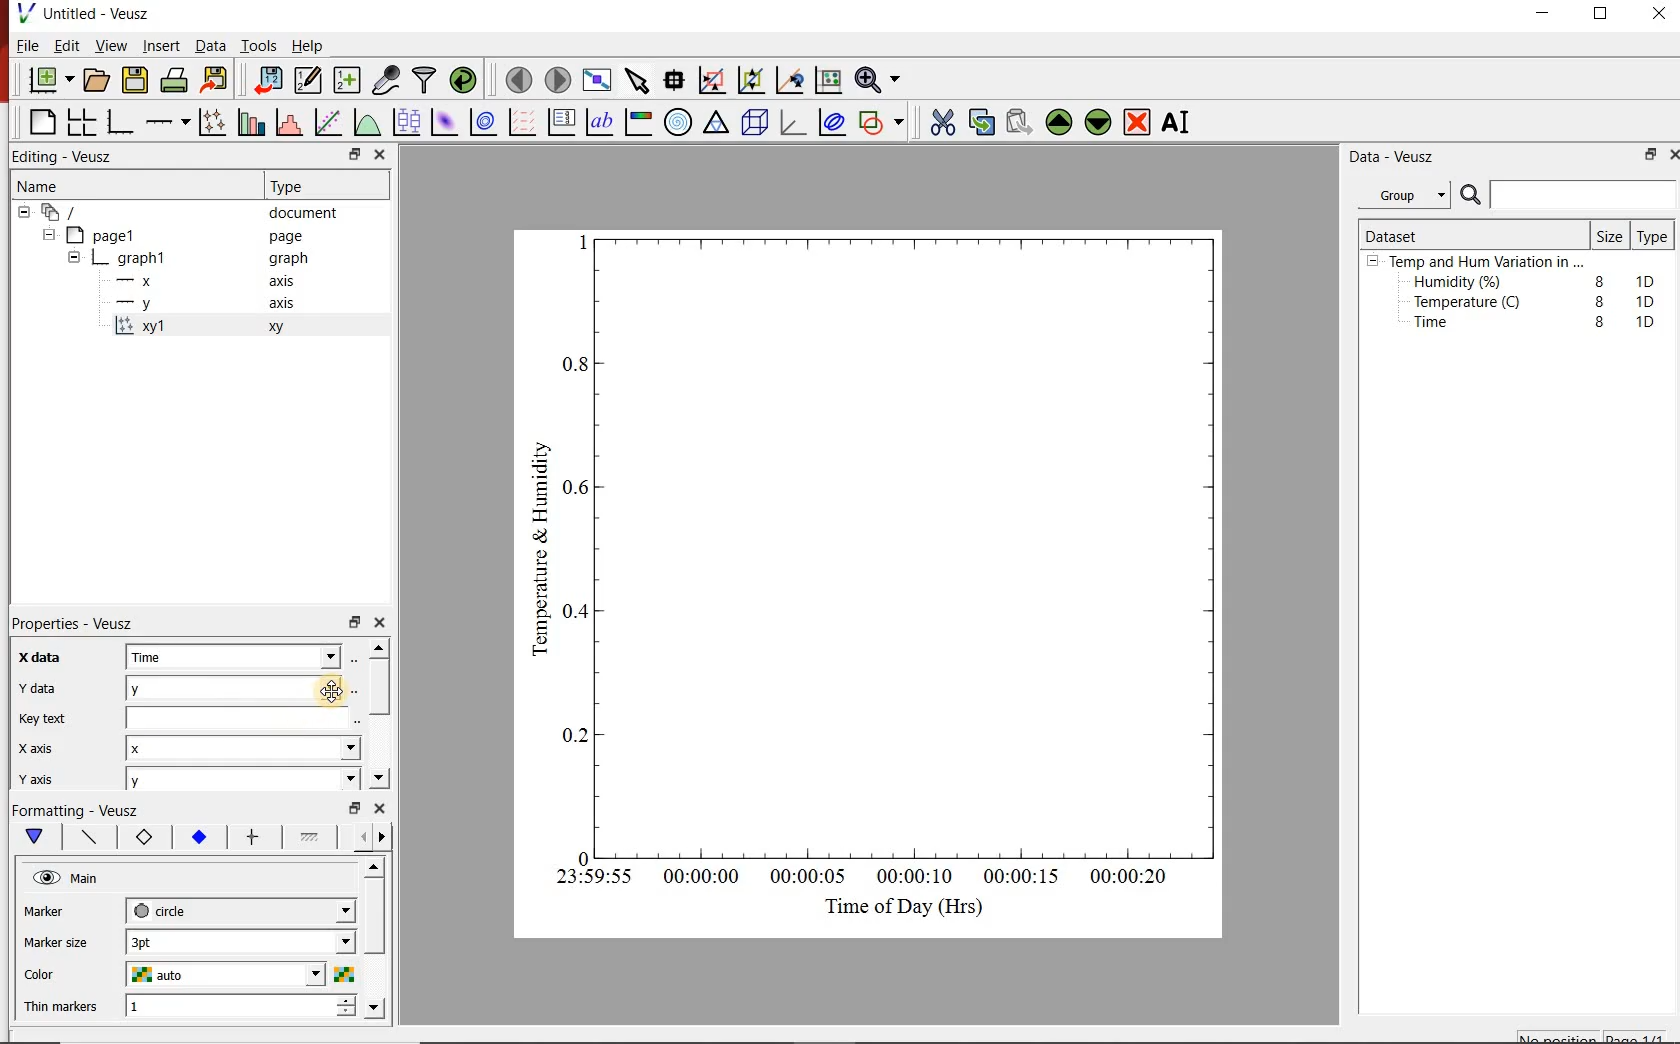 Image resolution: width=1680 pixels, height=1044 pixels. Describe the element at coordinates (36, 838) in the screenshot. I see `main formatting` at that location.